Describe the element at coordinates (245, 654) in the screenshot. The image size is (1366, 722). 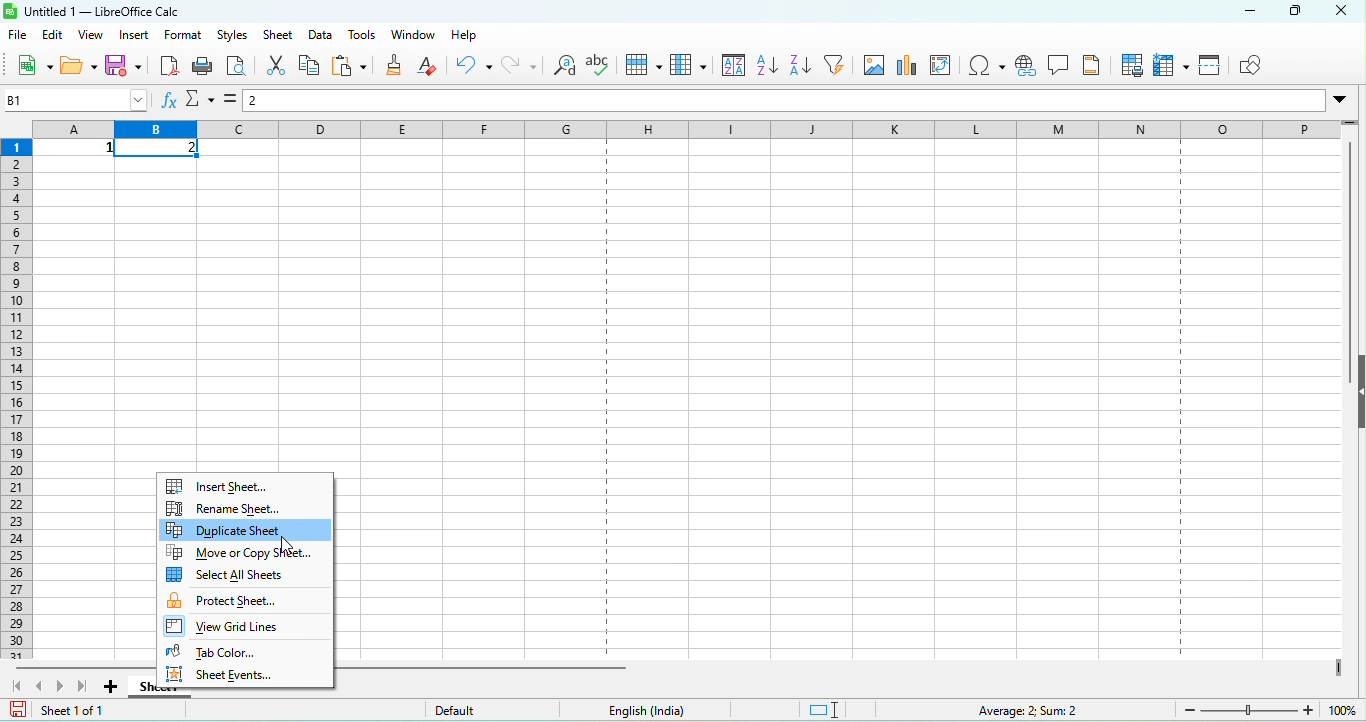
I see `tab color` at that location.